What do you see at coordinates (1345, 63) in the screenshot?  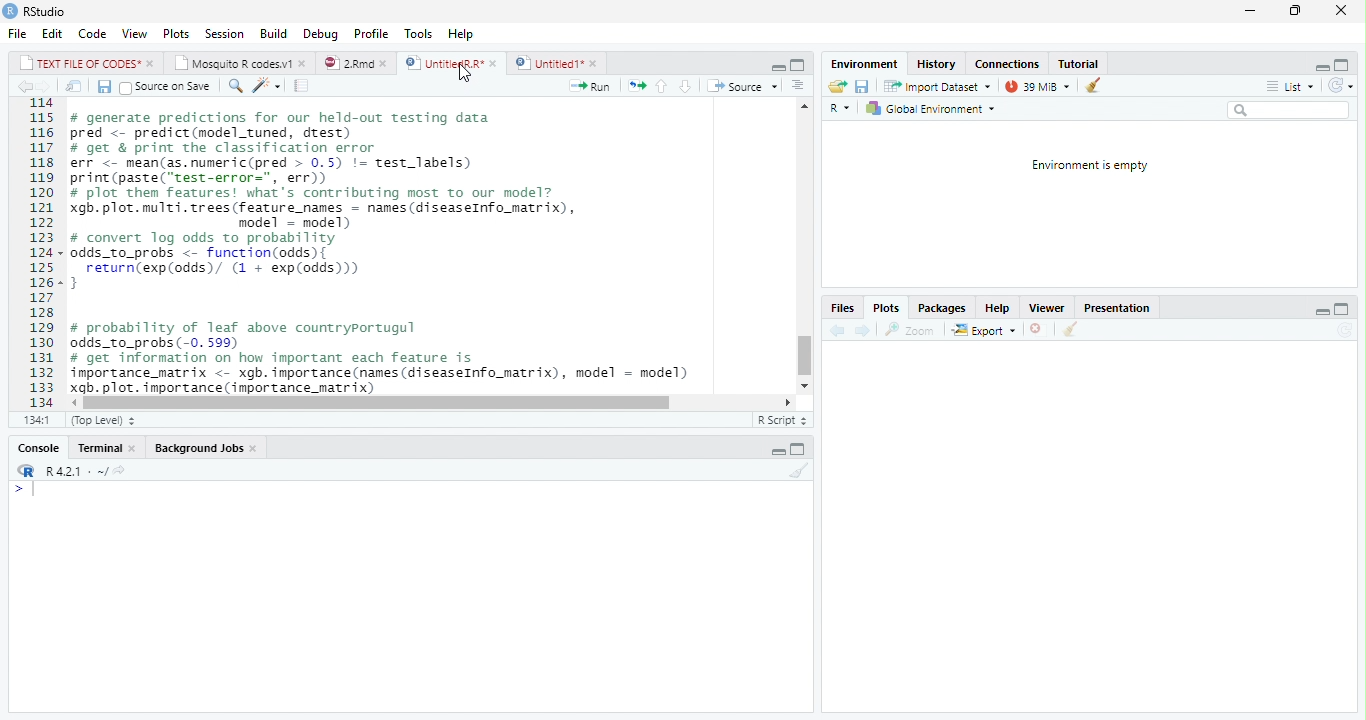 I see `Maximize` at bounding box center [1345, 63].